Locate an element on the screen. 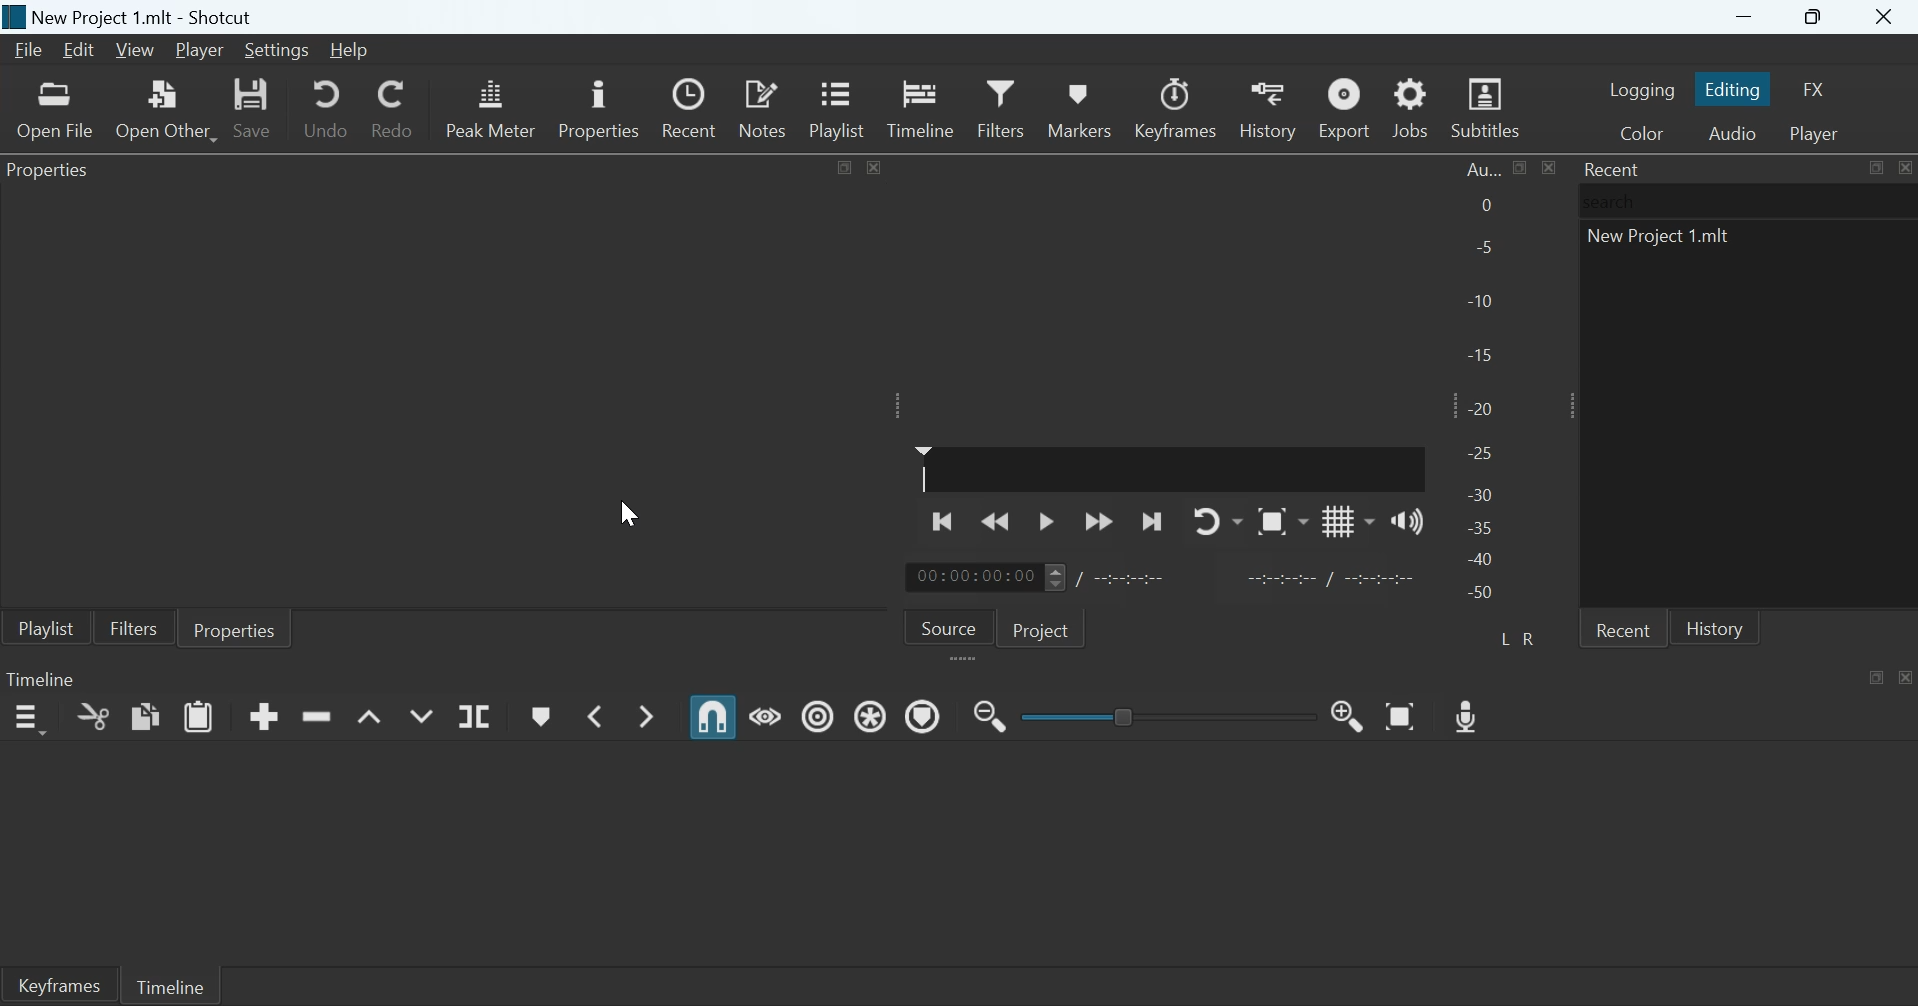 This screenshot has height=1006, width=1918. File is located at coordinates (31, 50).